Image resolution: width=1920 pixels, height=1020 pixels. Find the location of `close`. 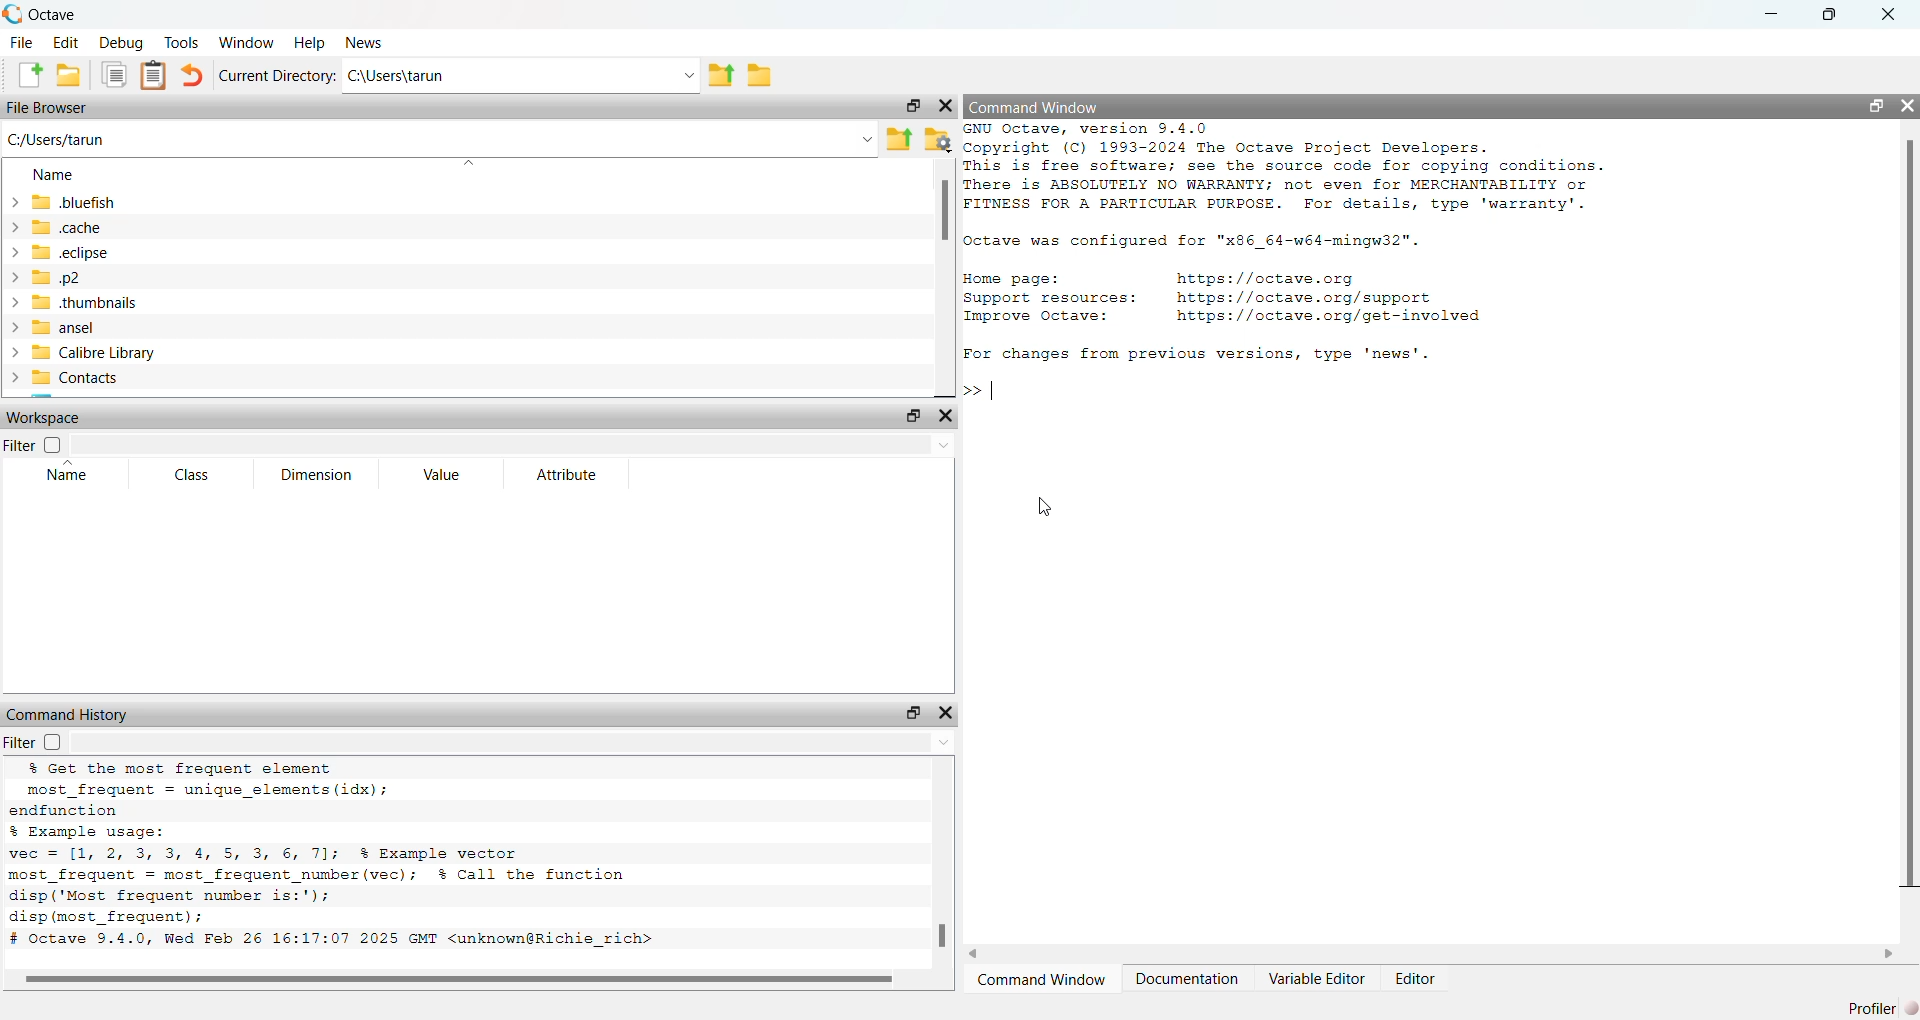

close is located at coordinates (1887, 14).